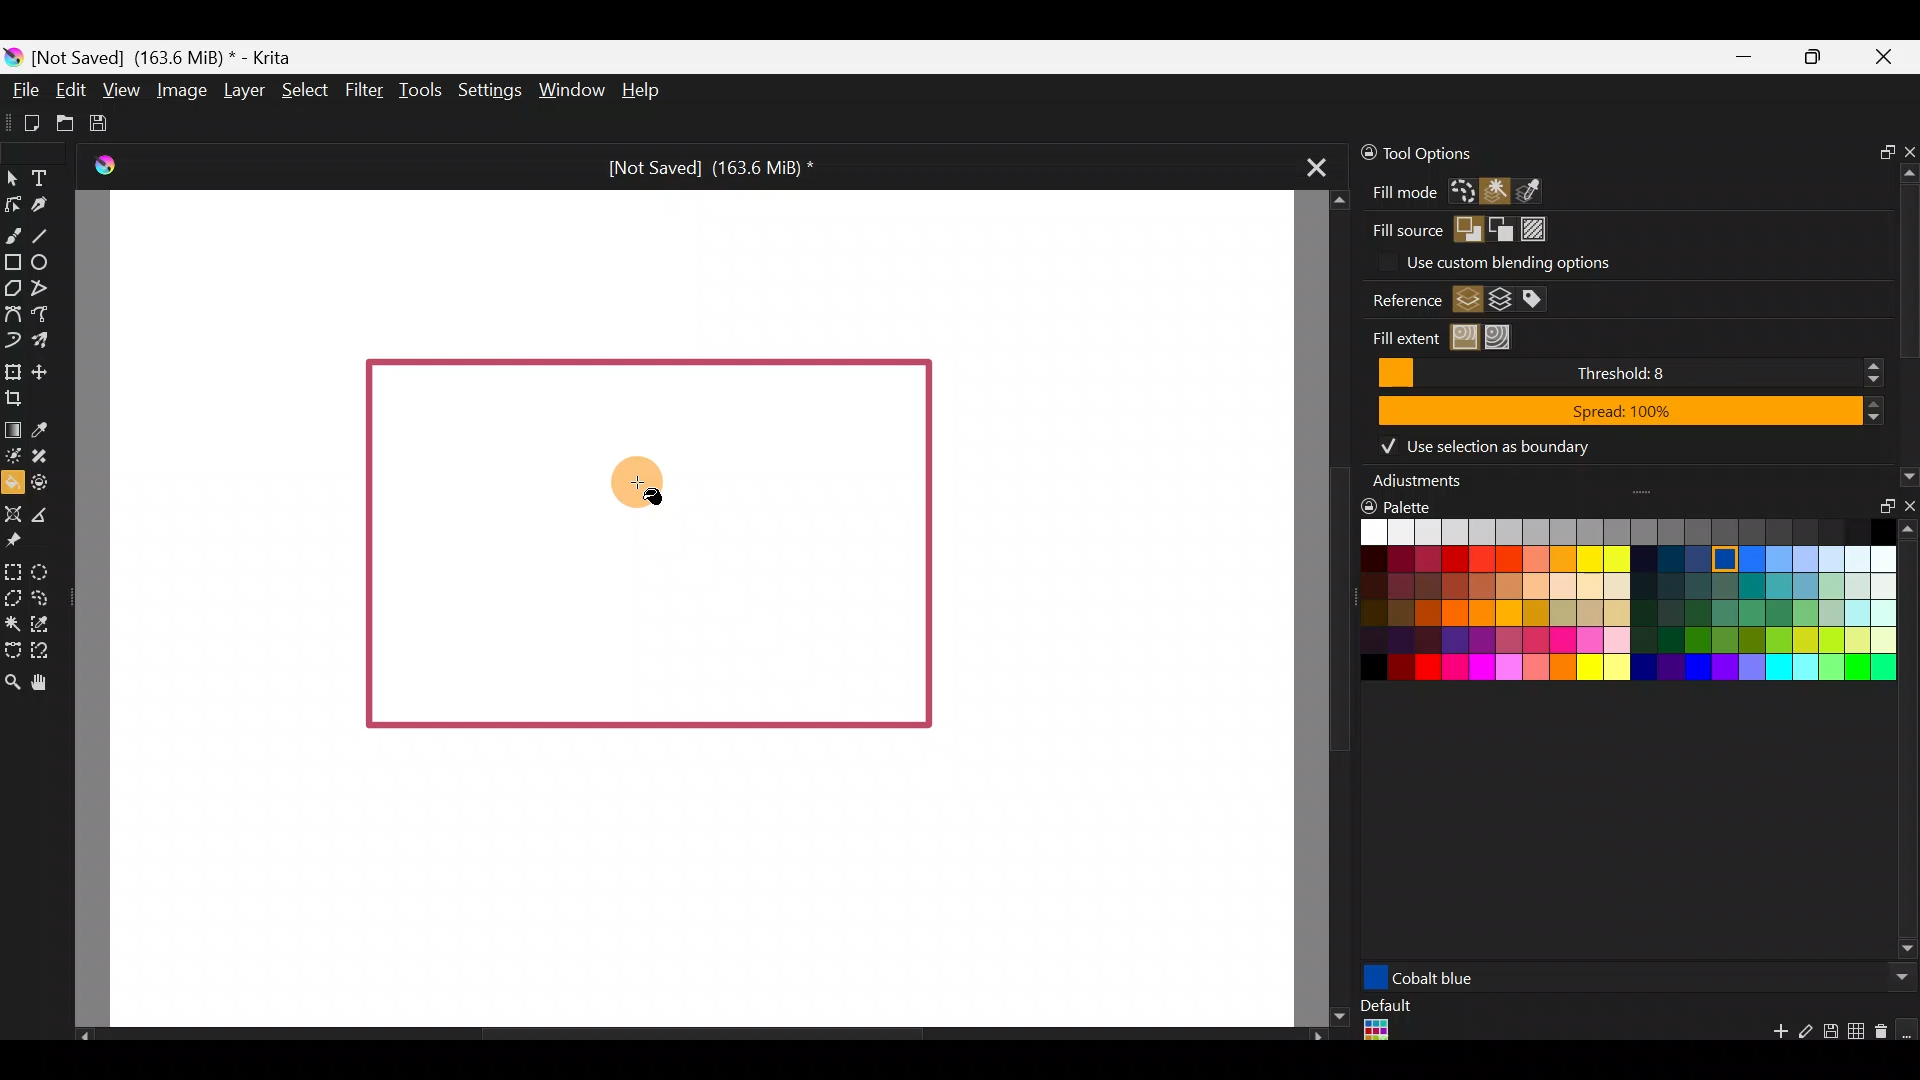  Describe the element at coordinates (42, 596) in the screenshot. I see `Freehand selection tool` at that location.